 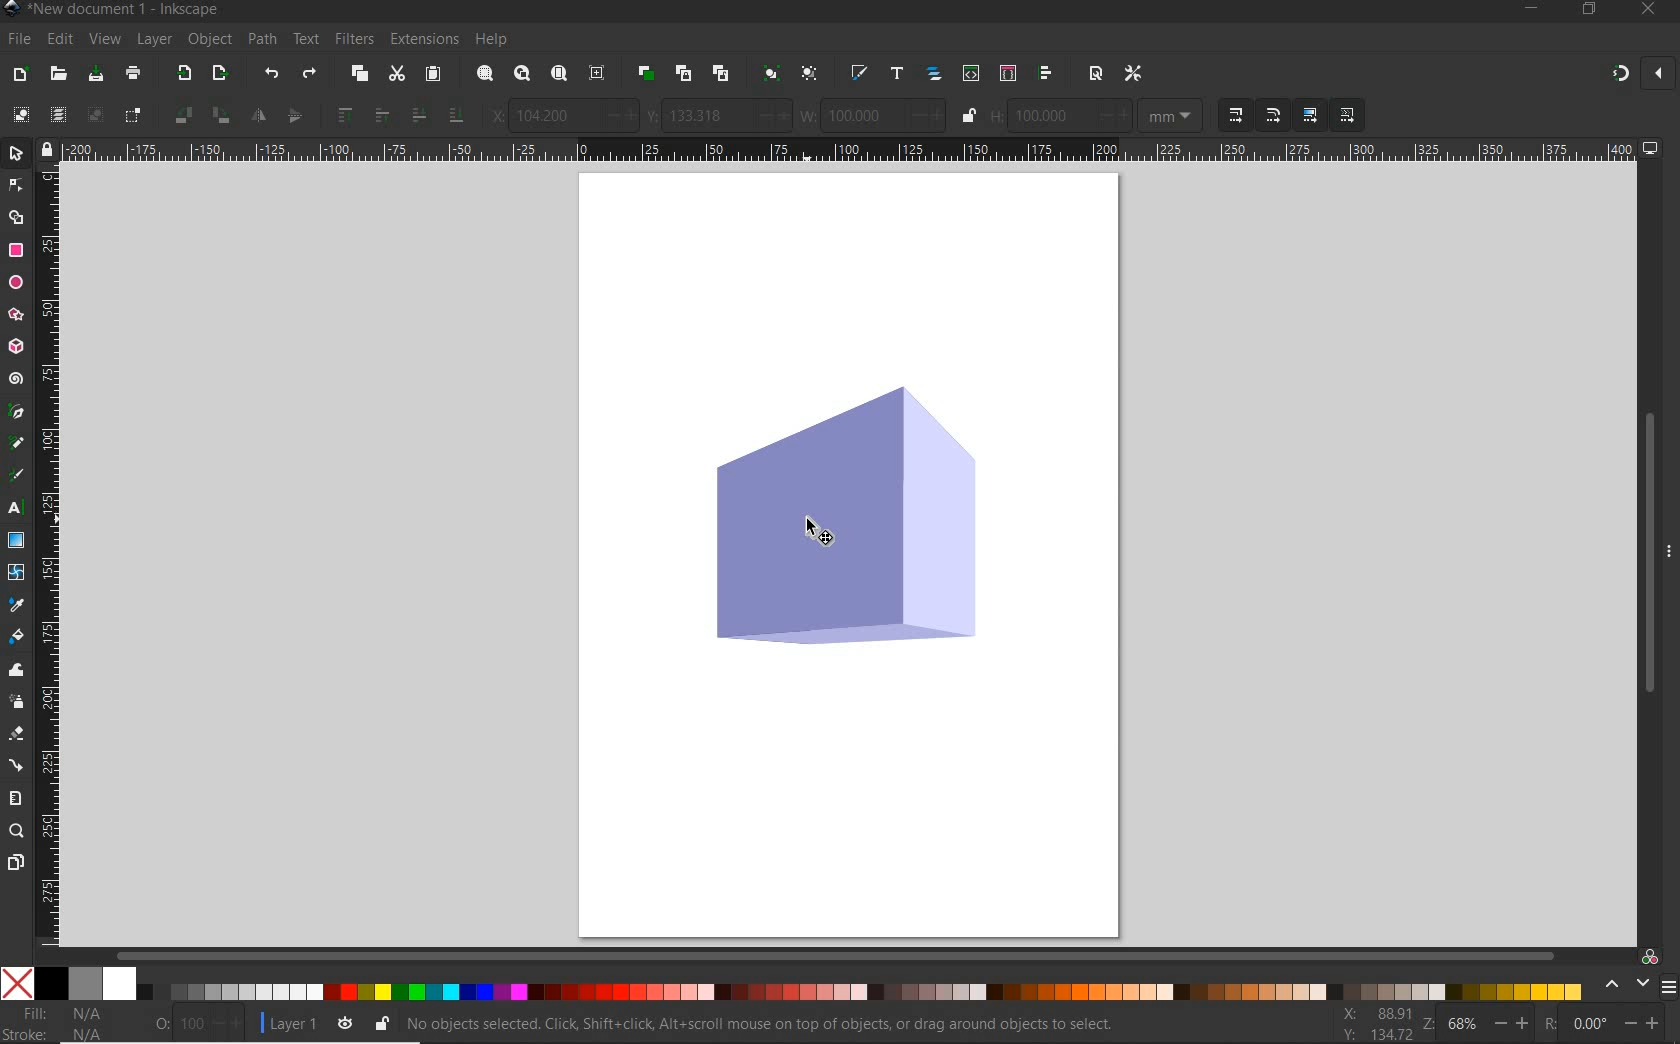 I want to click on LOCK/UNLOCK, so click(x=970, y=116).